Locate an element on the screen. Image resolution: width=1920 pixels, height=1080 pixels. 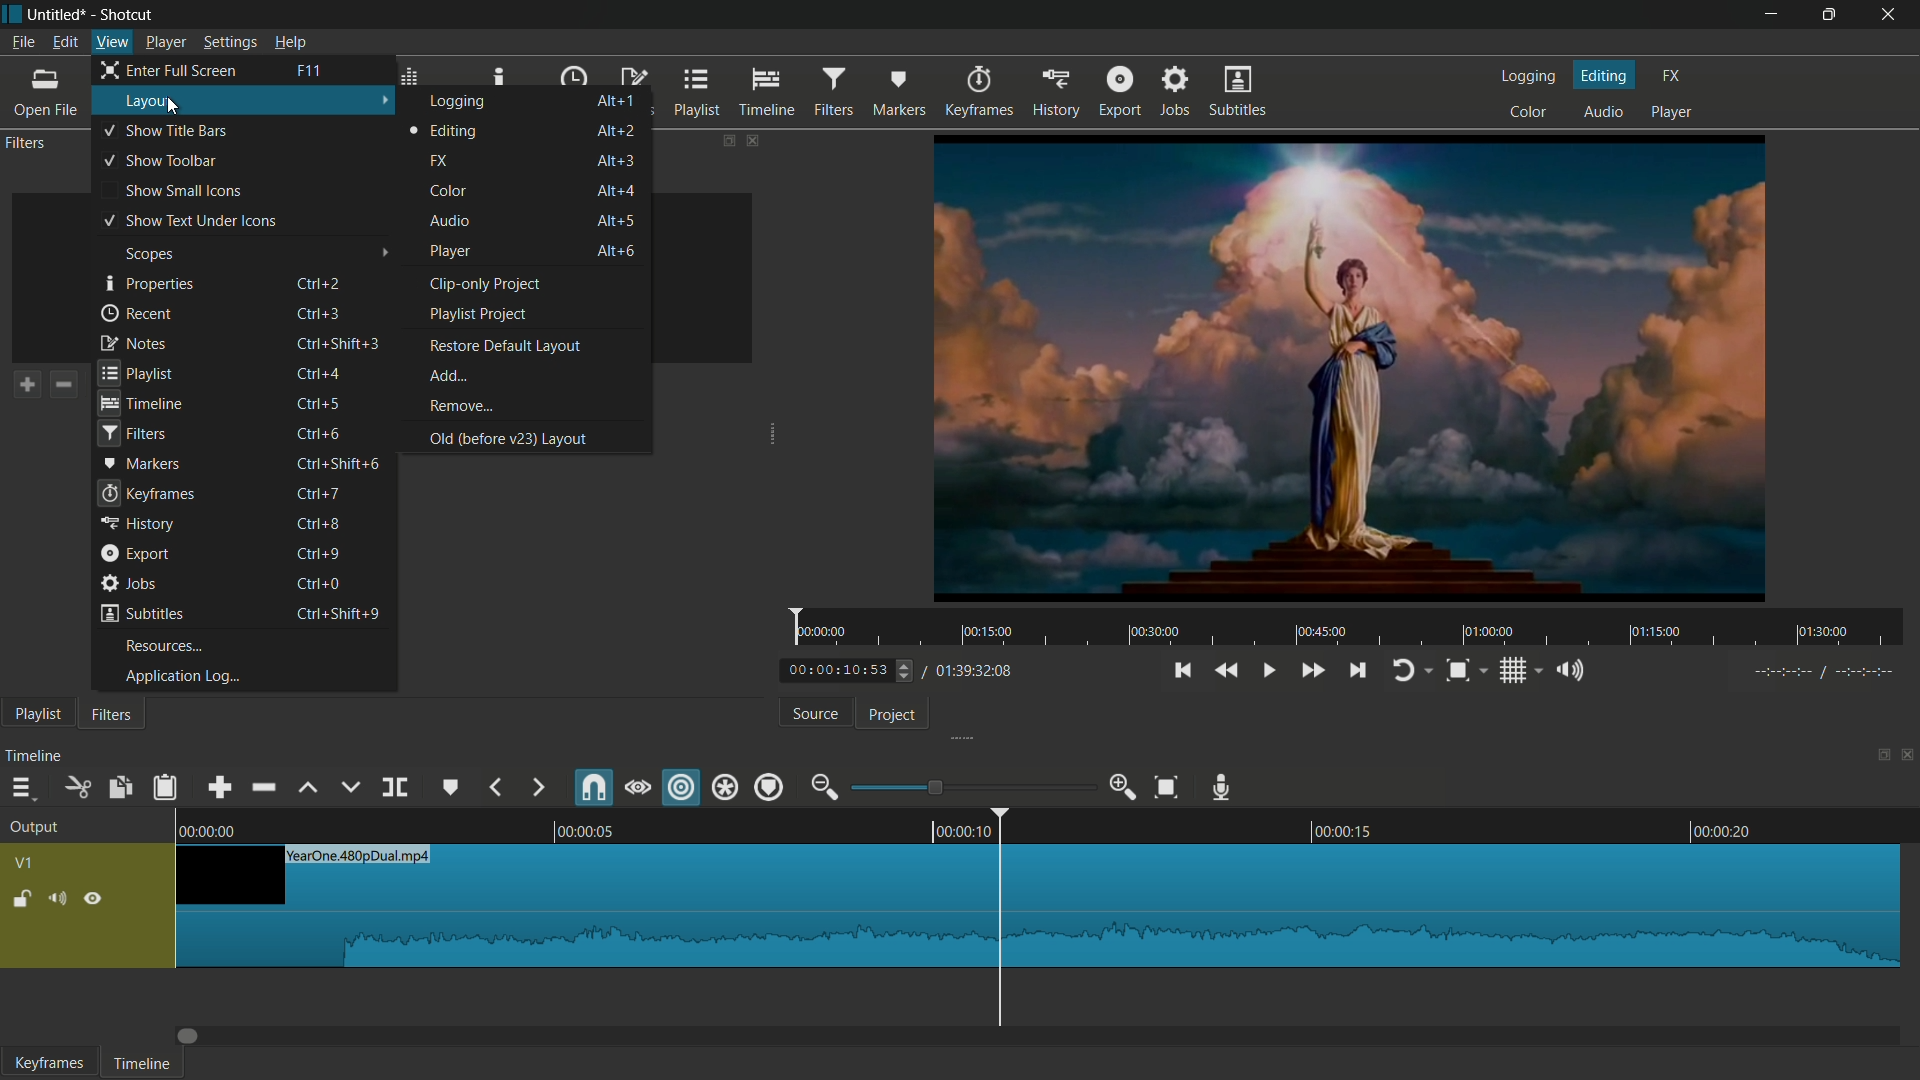
show title bars is located at coordinates (165, 129).